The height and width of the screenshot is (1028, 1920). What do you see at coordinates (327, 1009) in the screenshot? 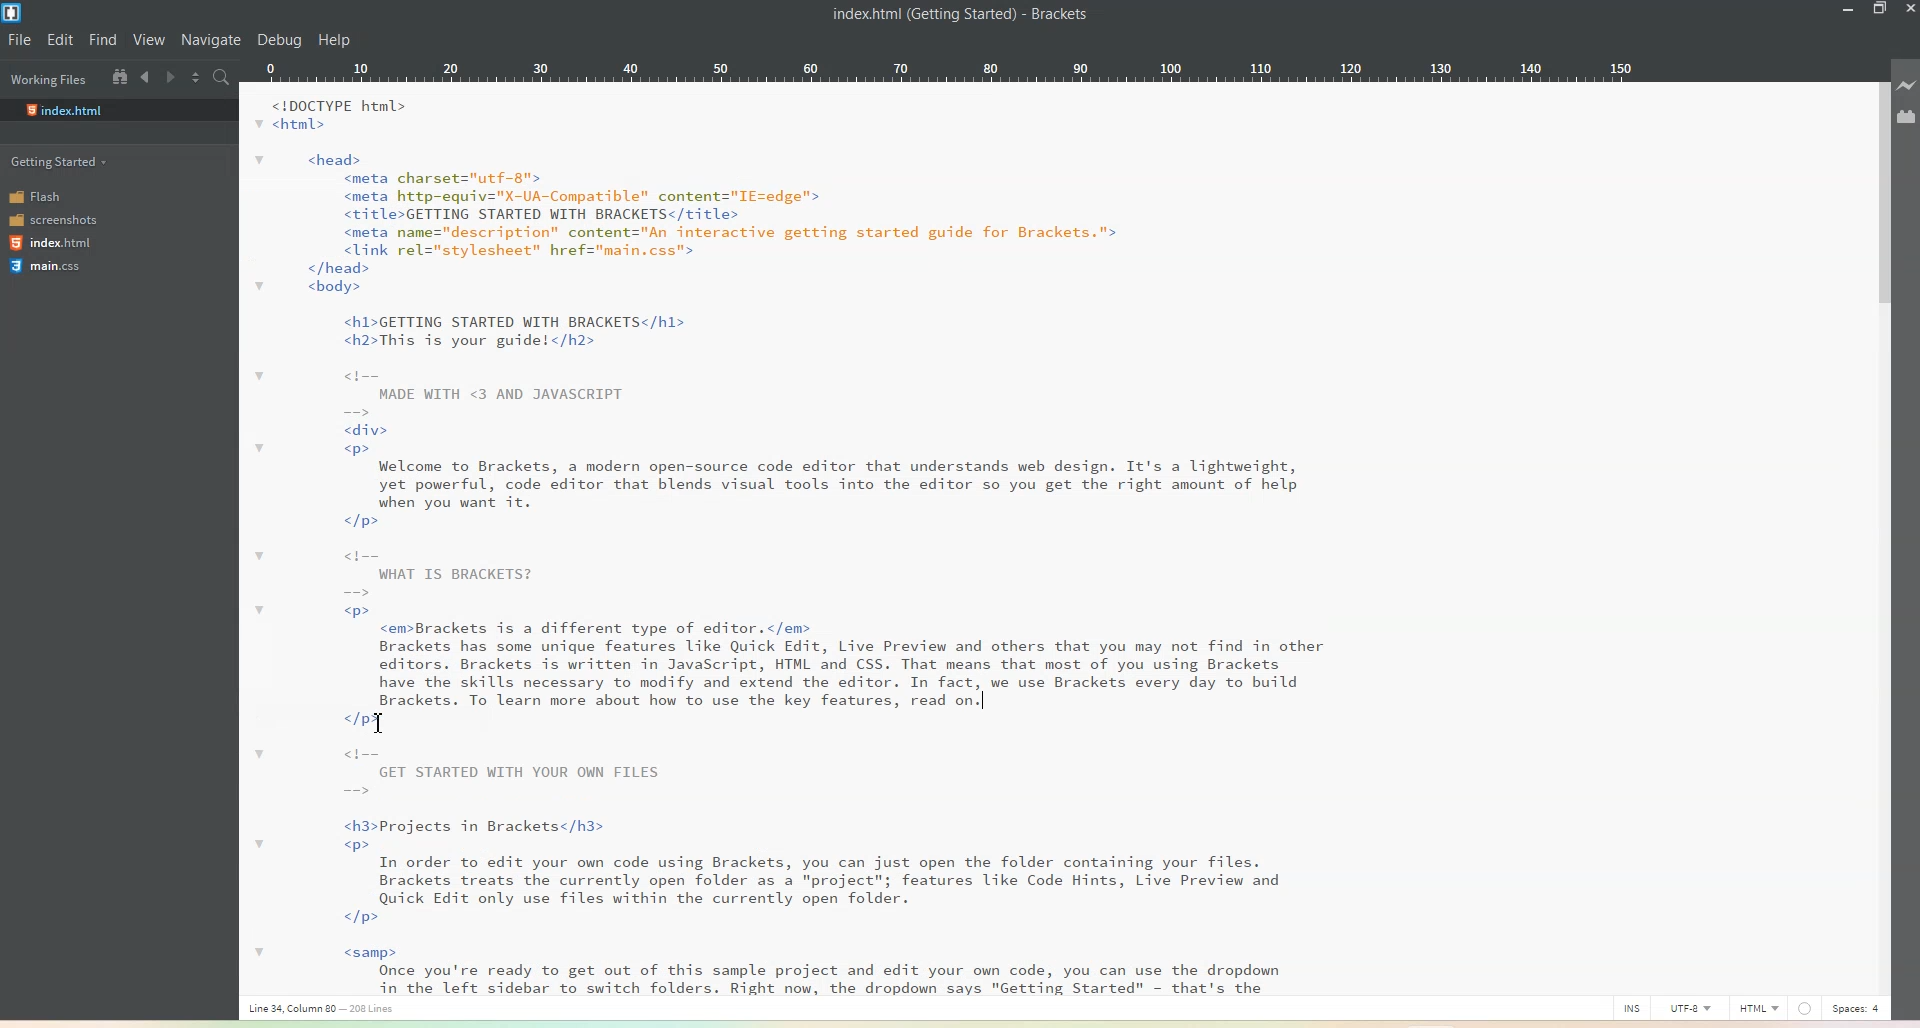
I see `Text 3` at bounding box center [327, 1009].